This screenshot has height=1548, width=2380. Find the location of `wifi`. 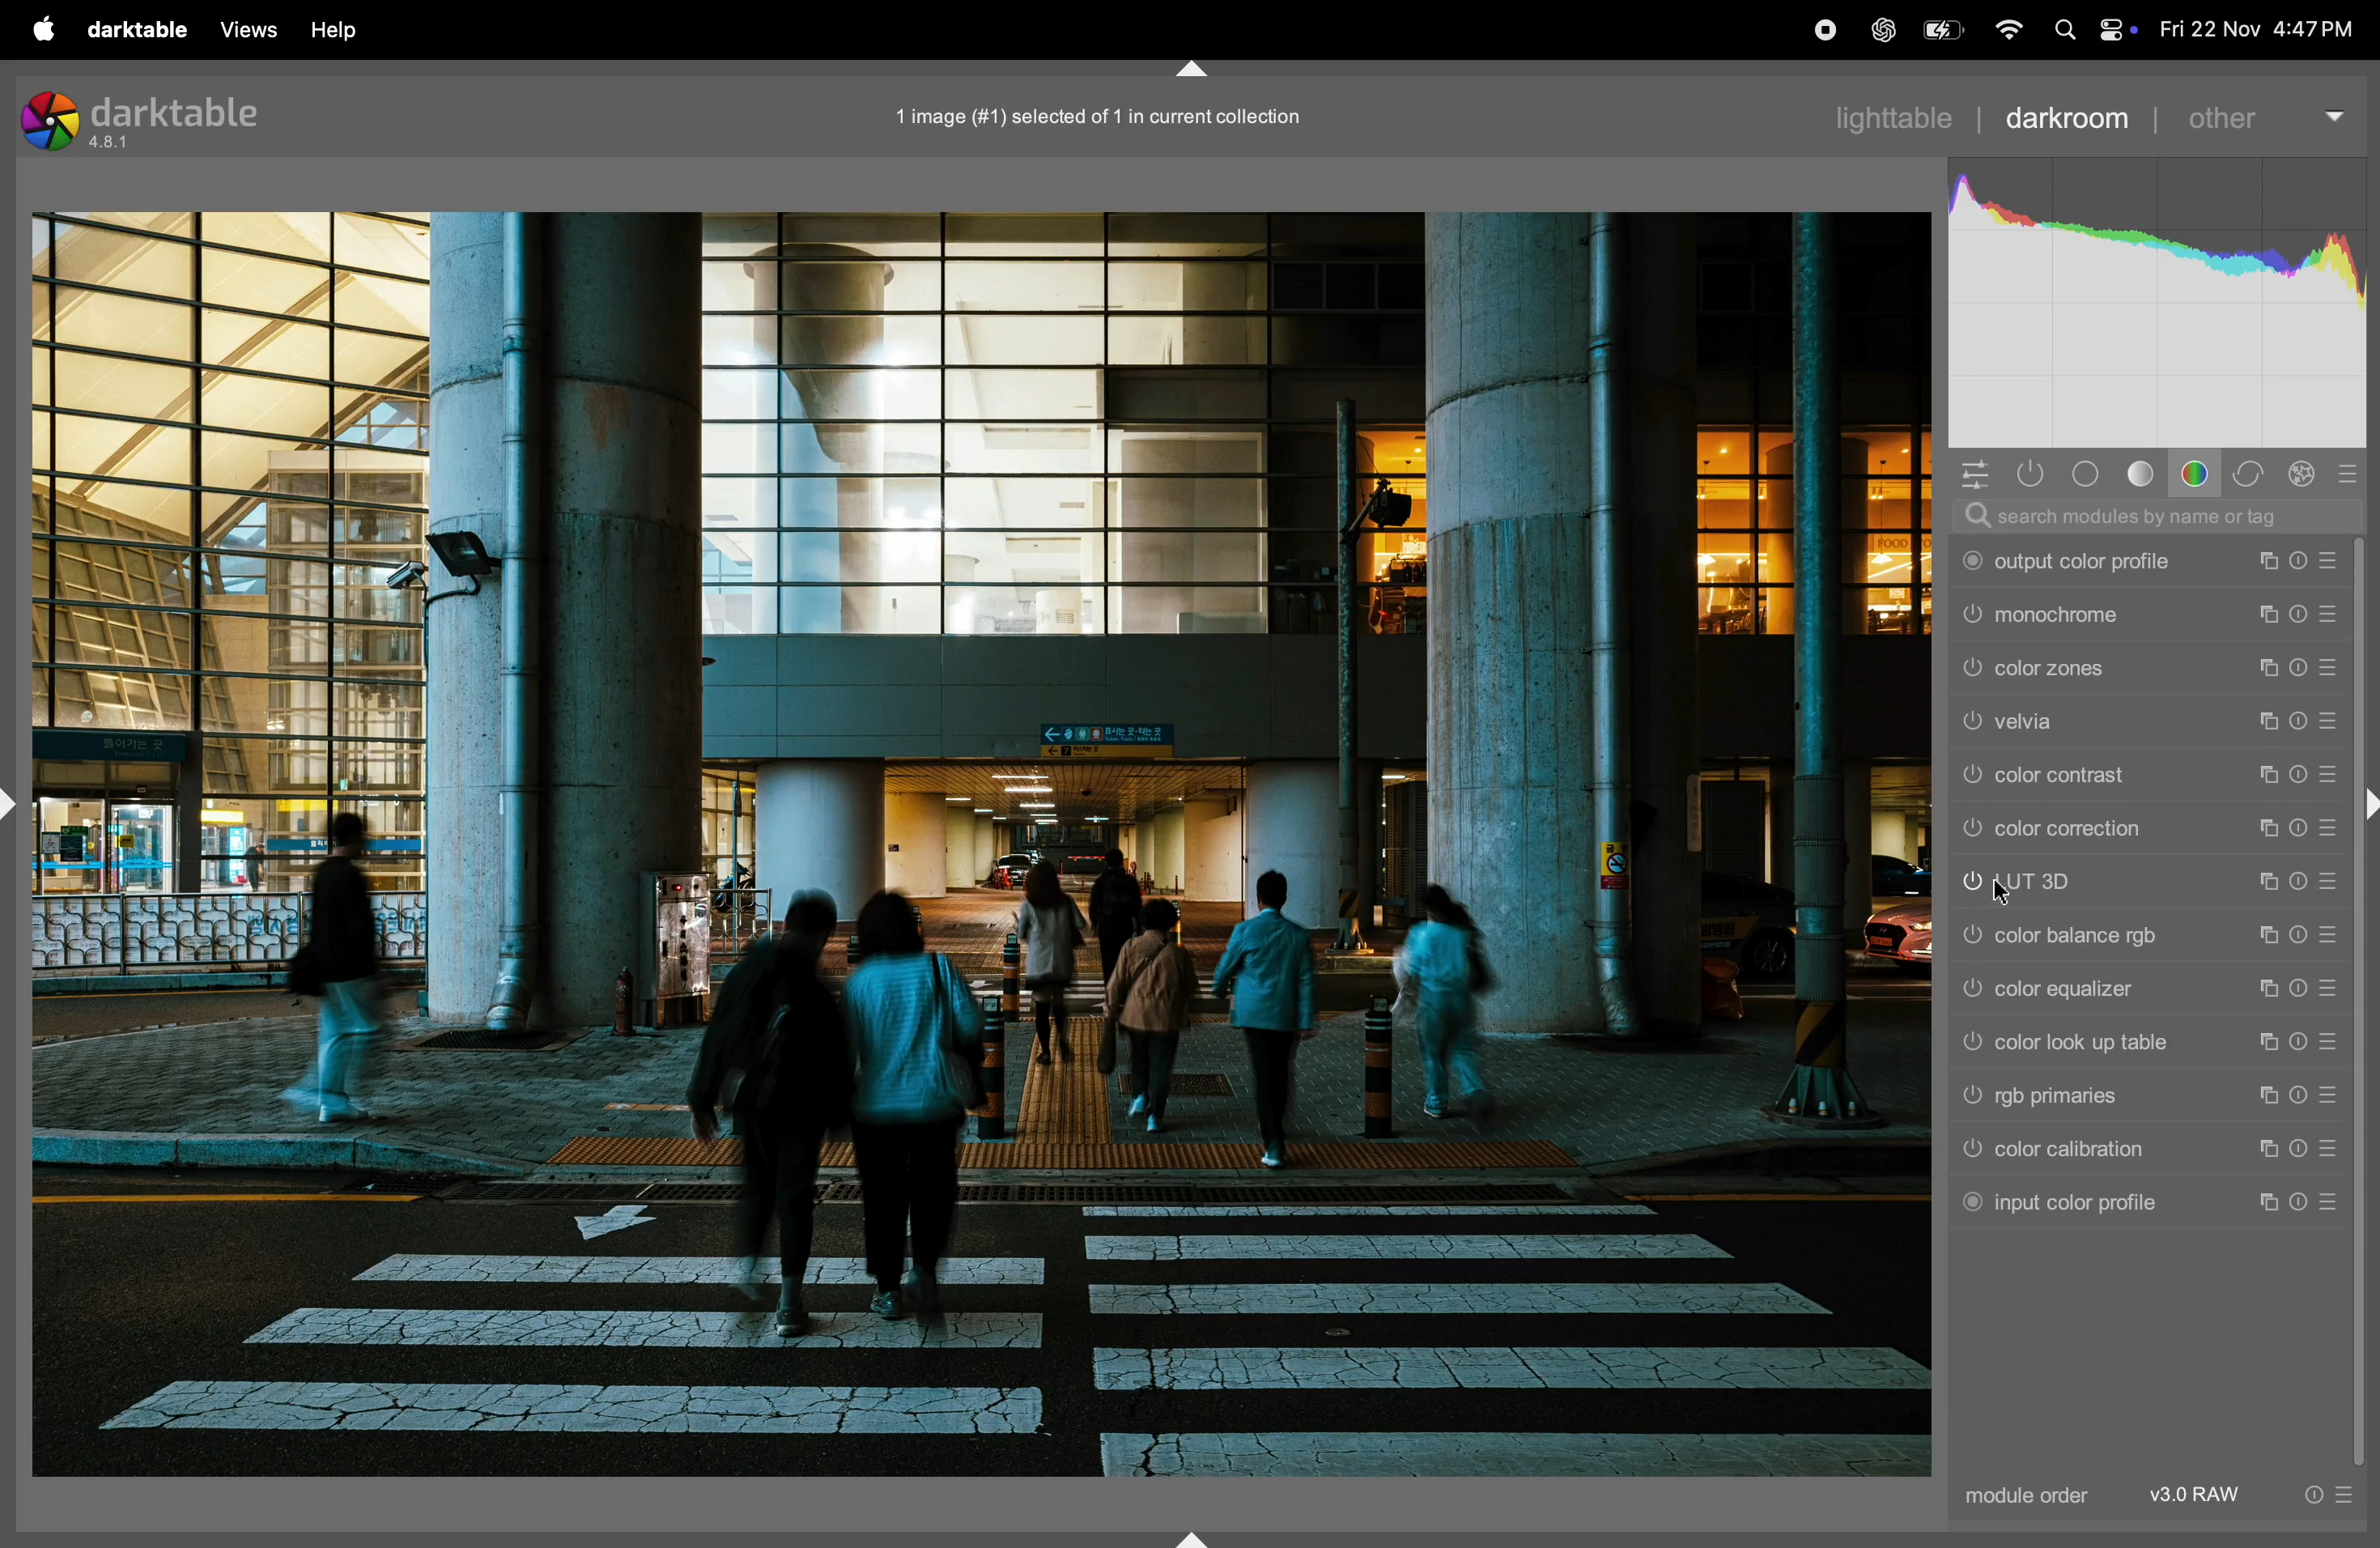

wifi is located at coordinates (2003, 31).